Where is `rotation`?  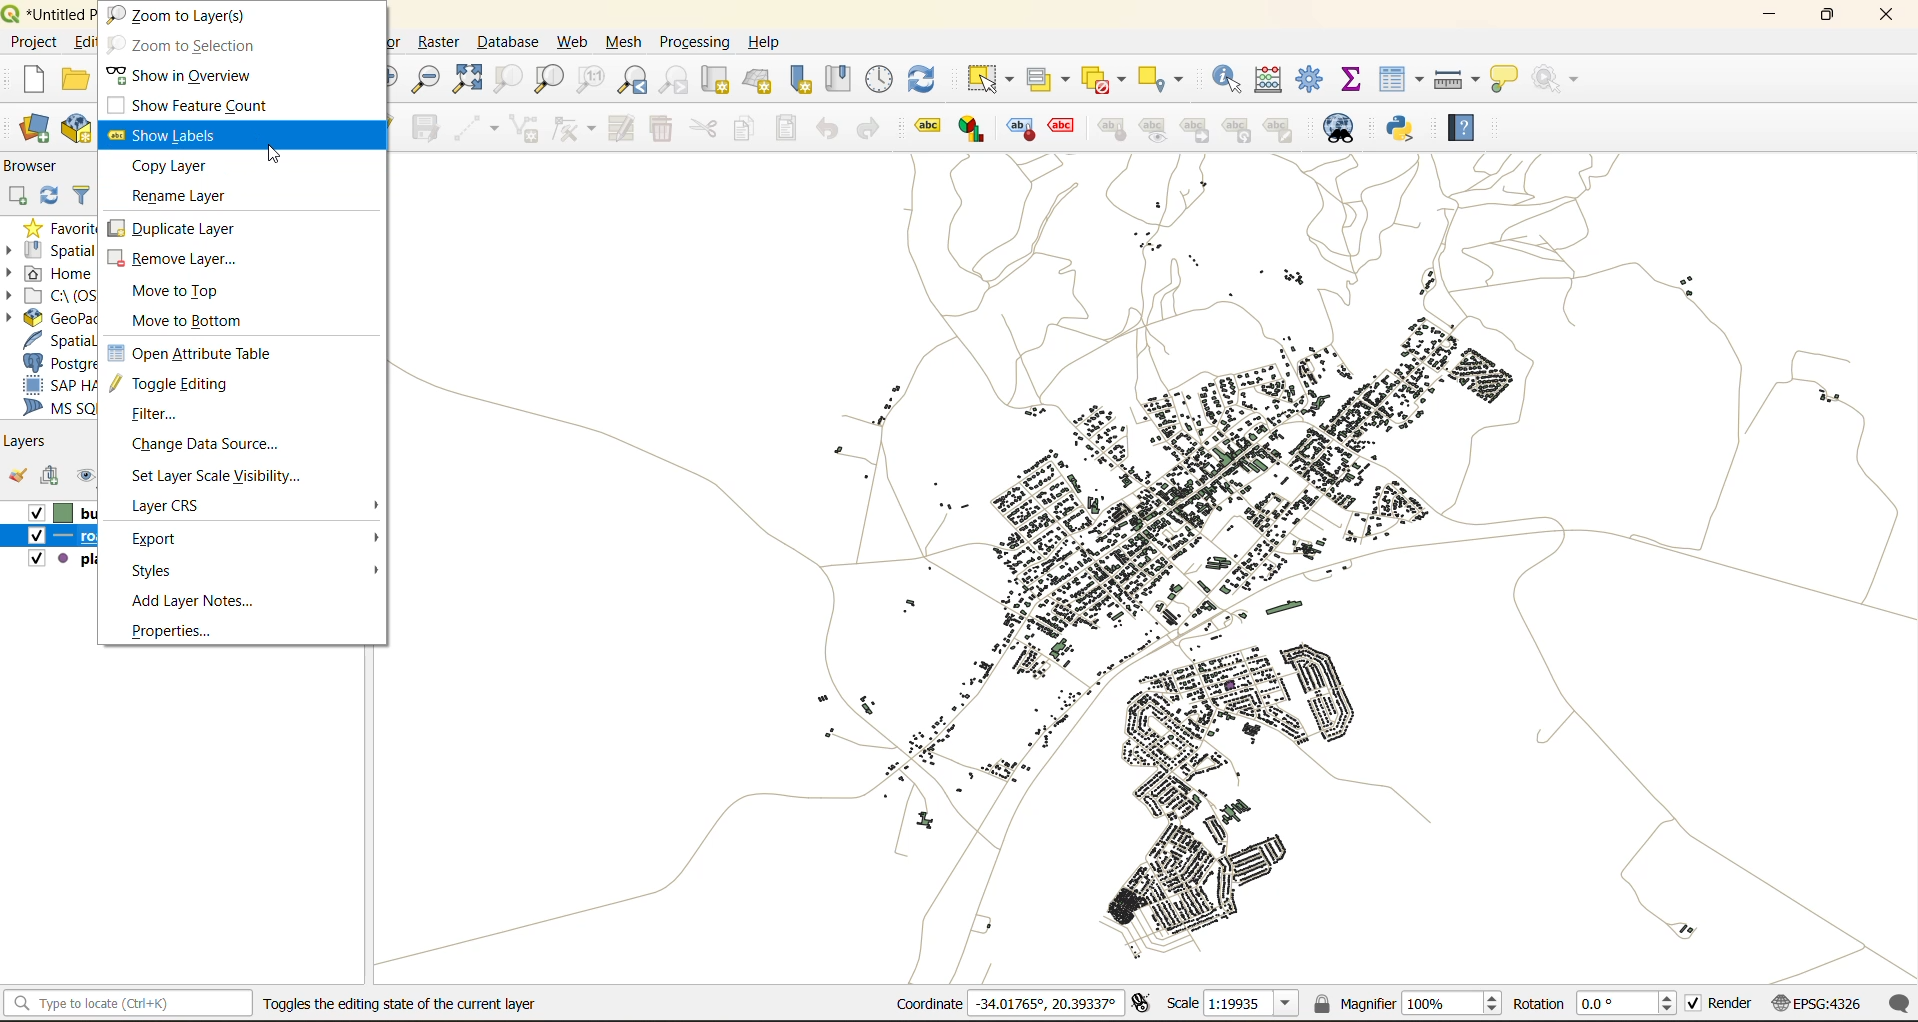
rotation is located at coordinates (1598, 1002).